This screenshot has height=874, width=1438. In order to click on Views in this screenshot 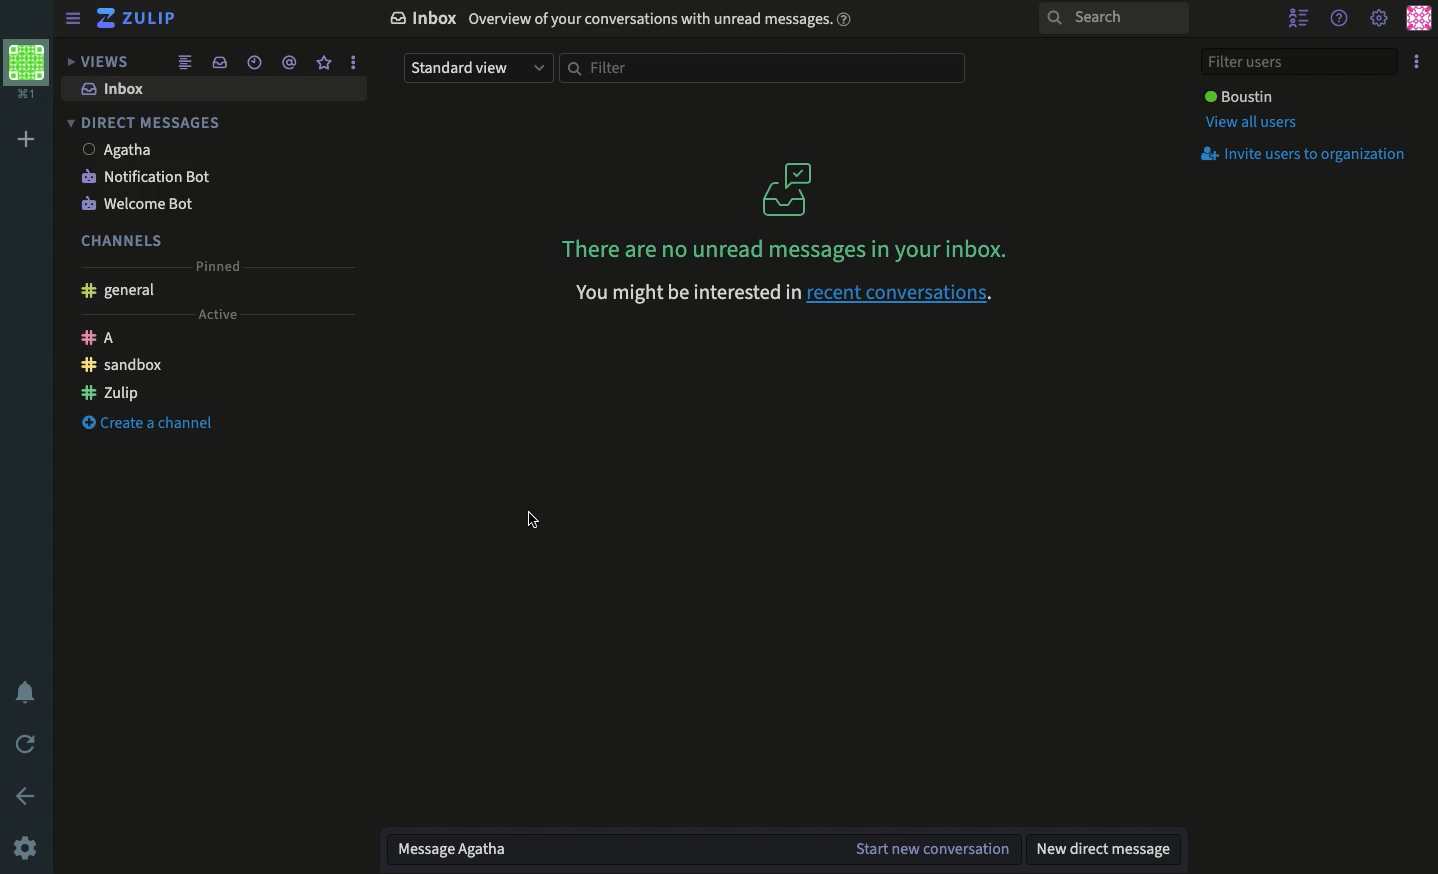, I will do `click(97, 61)`.